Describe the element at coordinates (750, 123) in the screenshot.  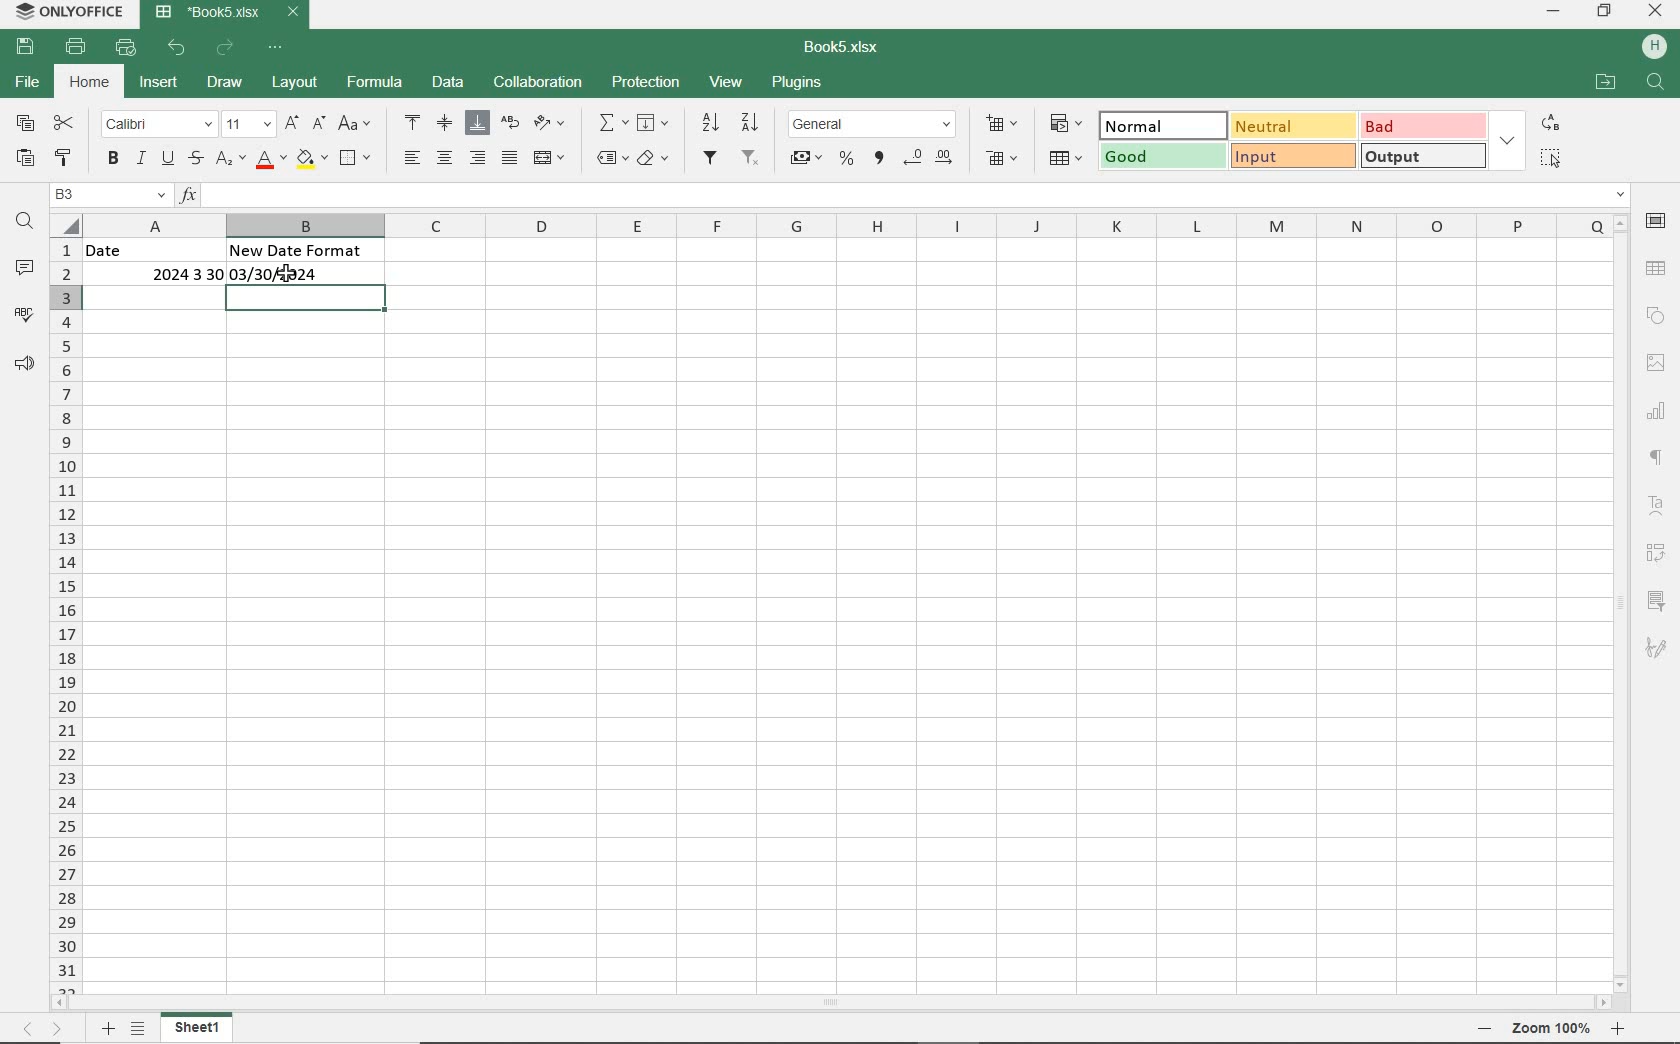
I see `SORT DESCENDING` at that location.